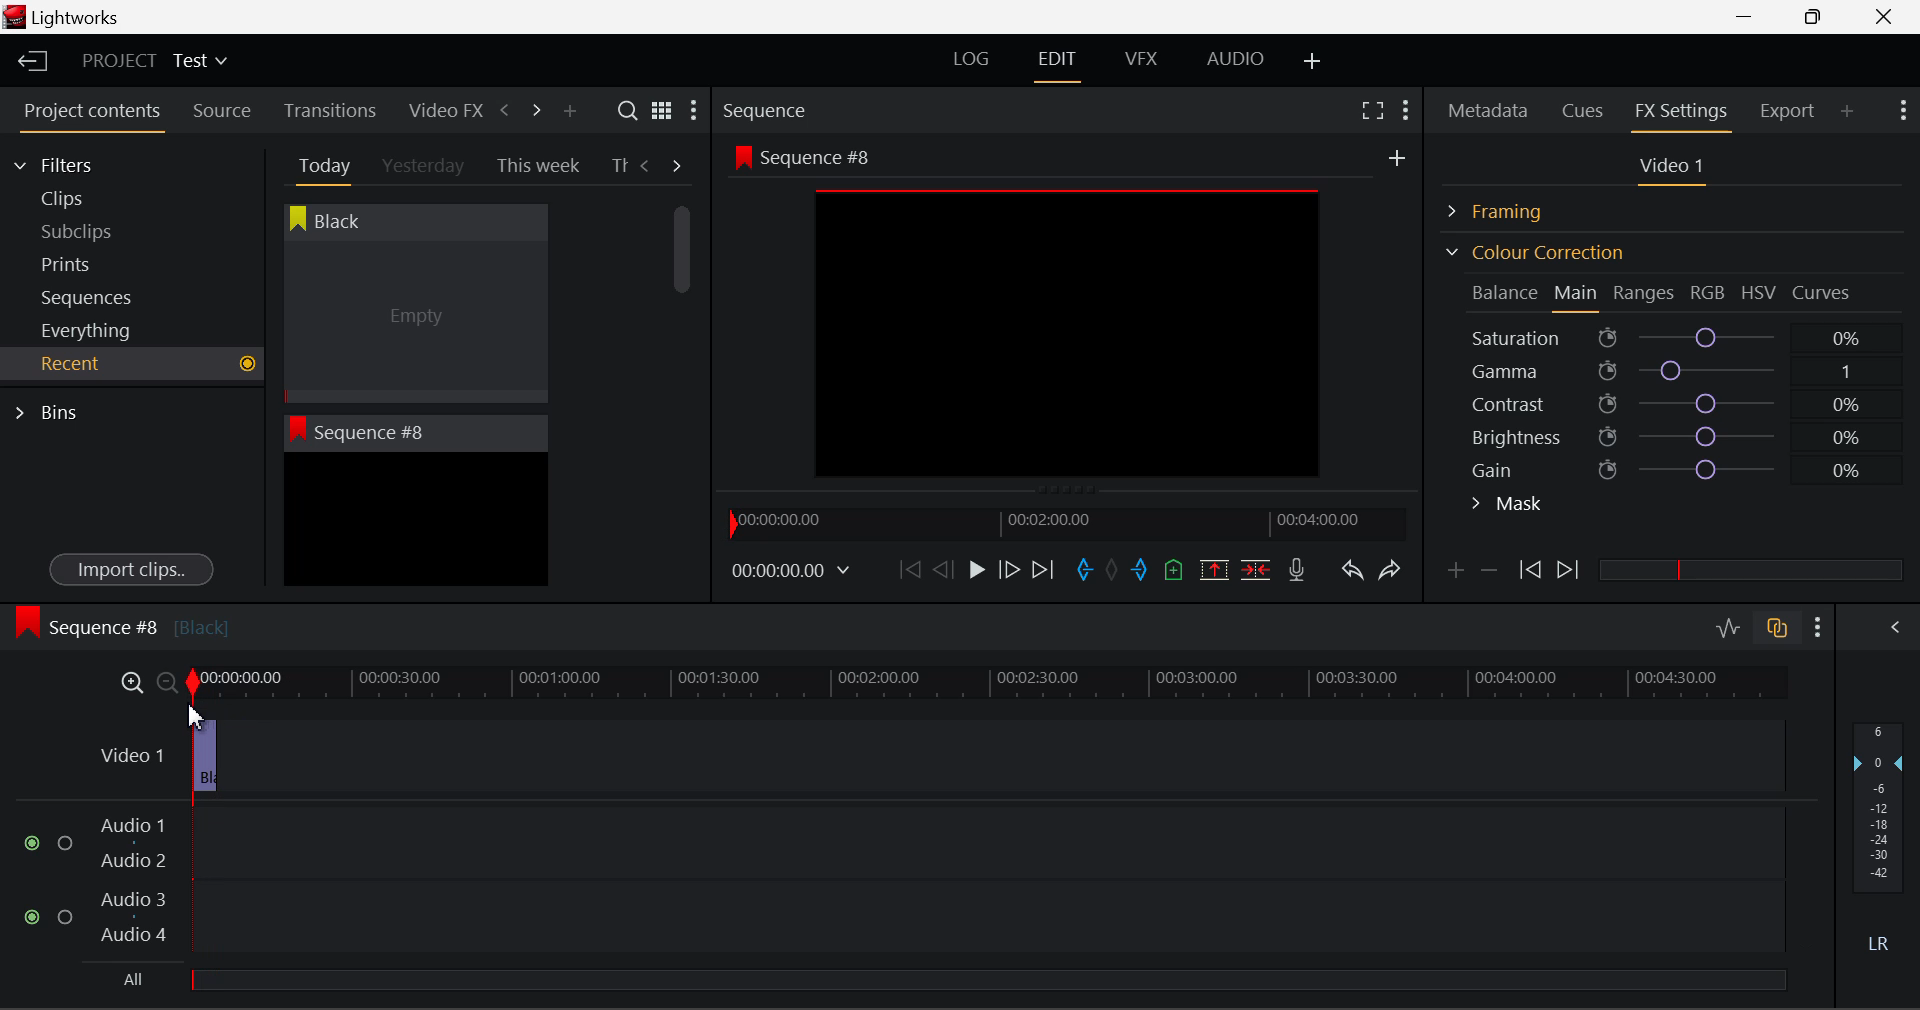  What do you see at coordinates (1234, 58) in the screenshot?
I see `AUDIO Layout` at bounding box center [1234, 58].